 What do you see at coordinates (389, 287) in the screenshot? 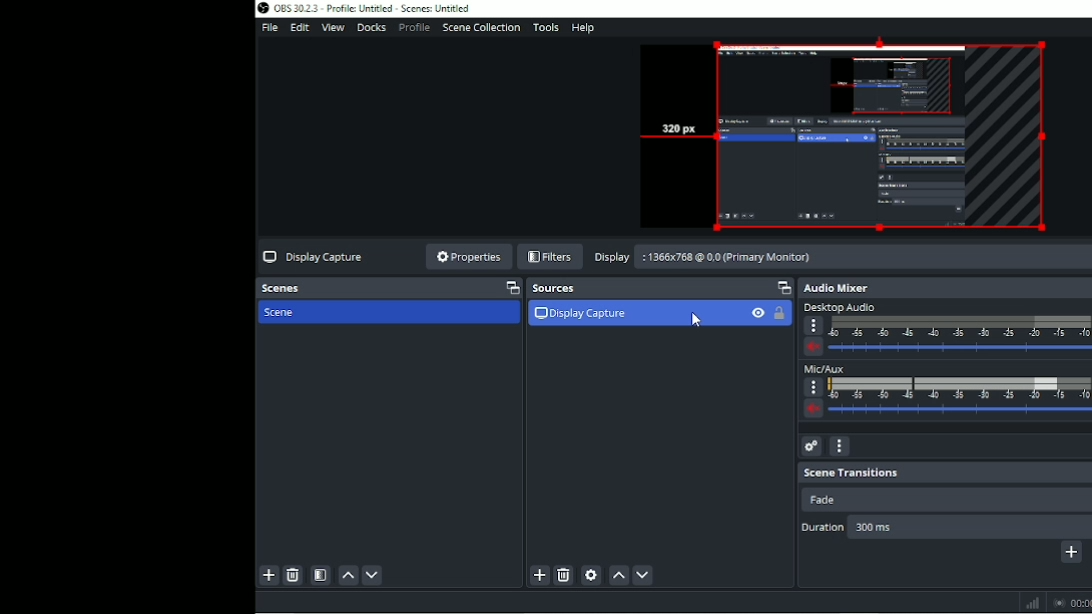
I see `Scenes` at bounding box center [389, 287].